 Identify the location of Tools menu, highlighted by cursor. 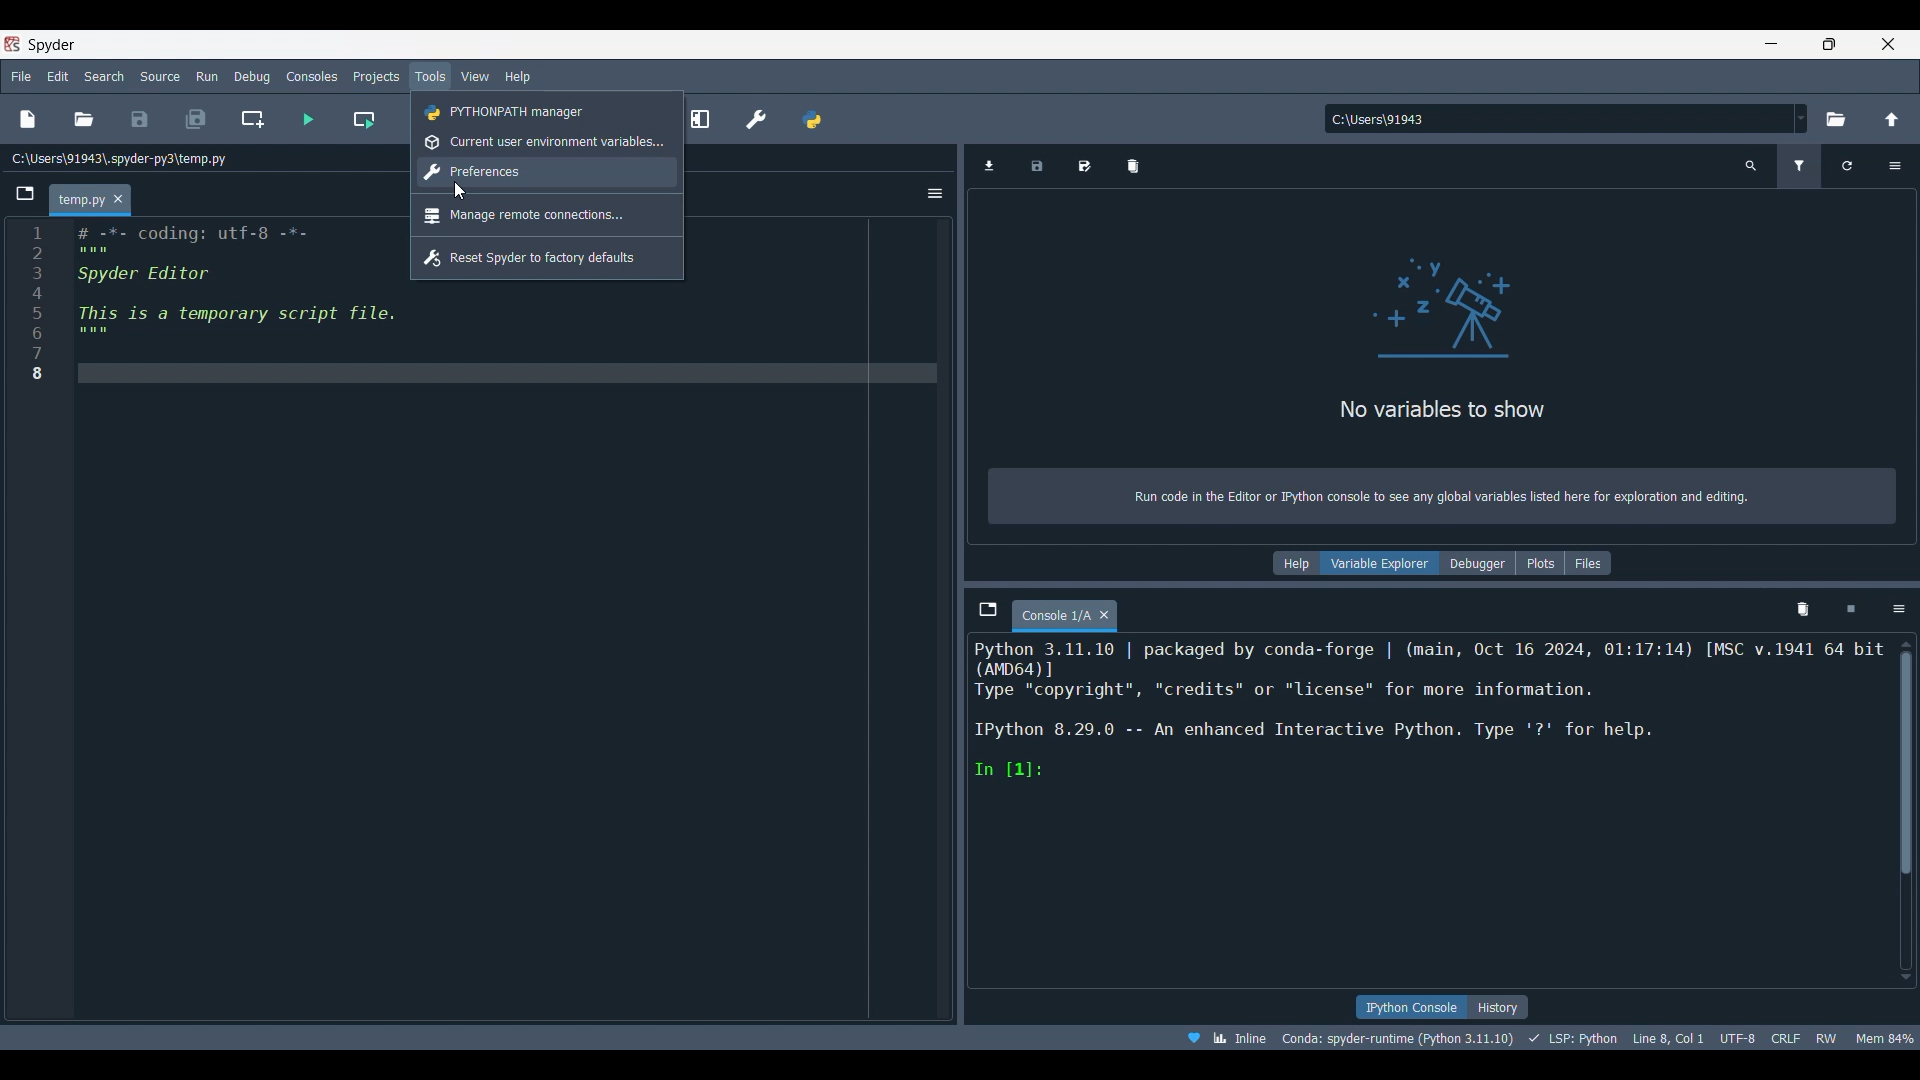
(429, 75).